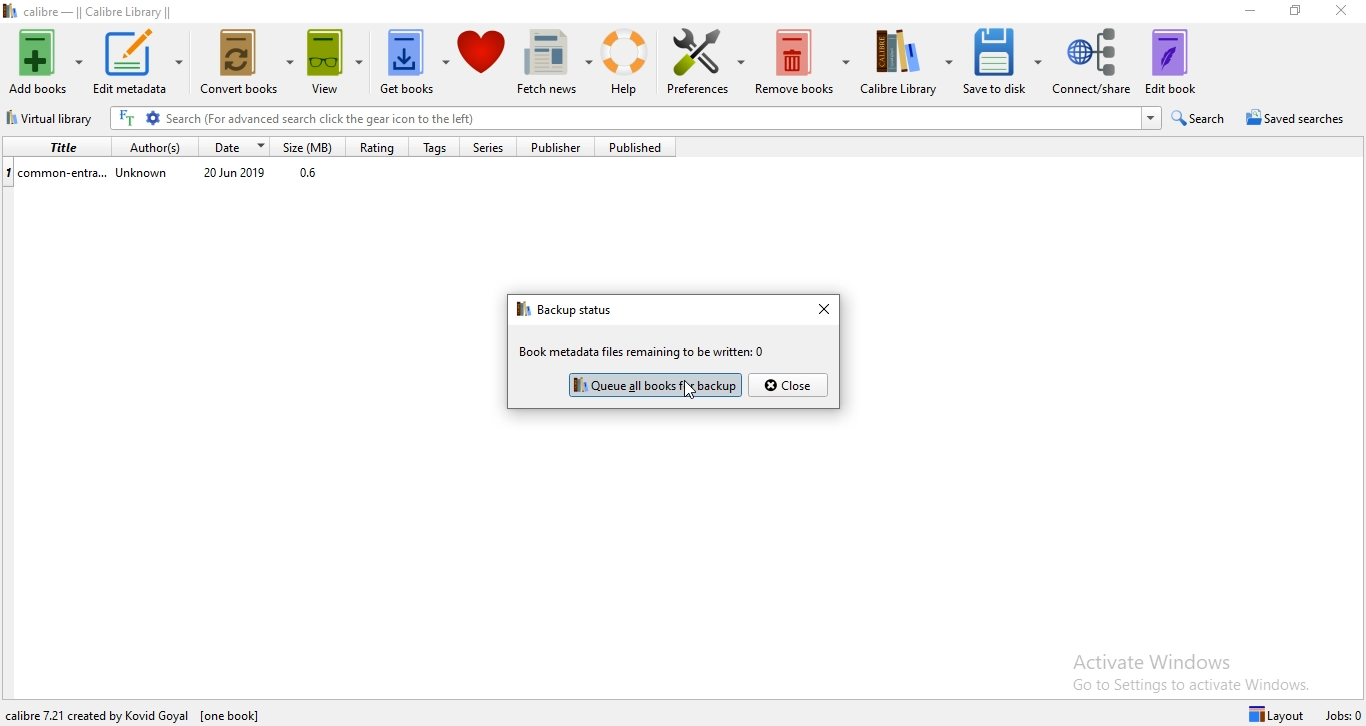 This screenshot has width=1366, height=726. I want to click on Virtual Library, so click(53, 120).